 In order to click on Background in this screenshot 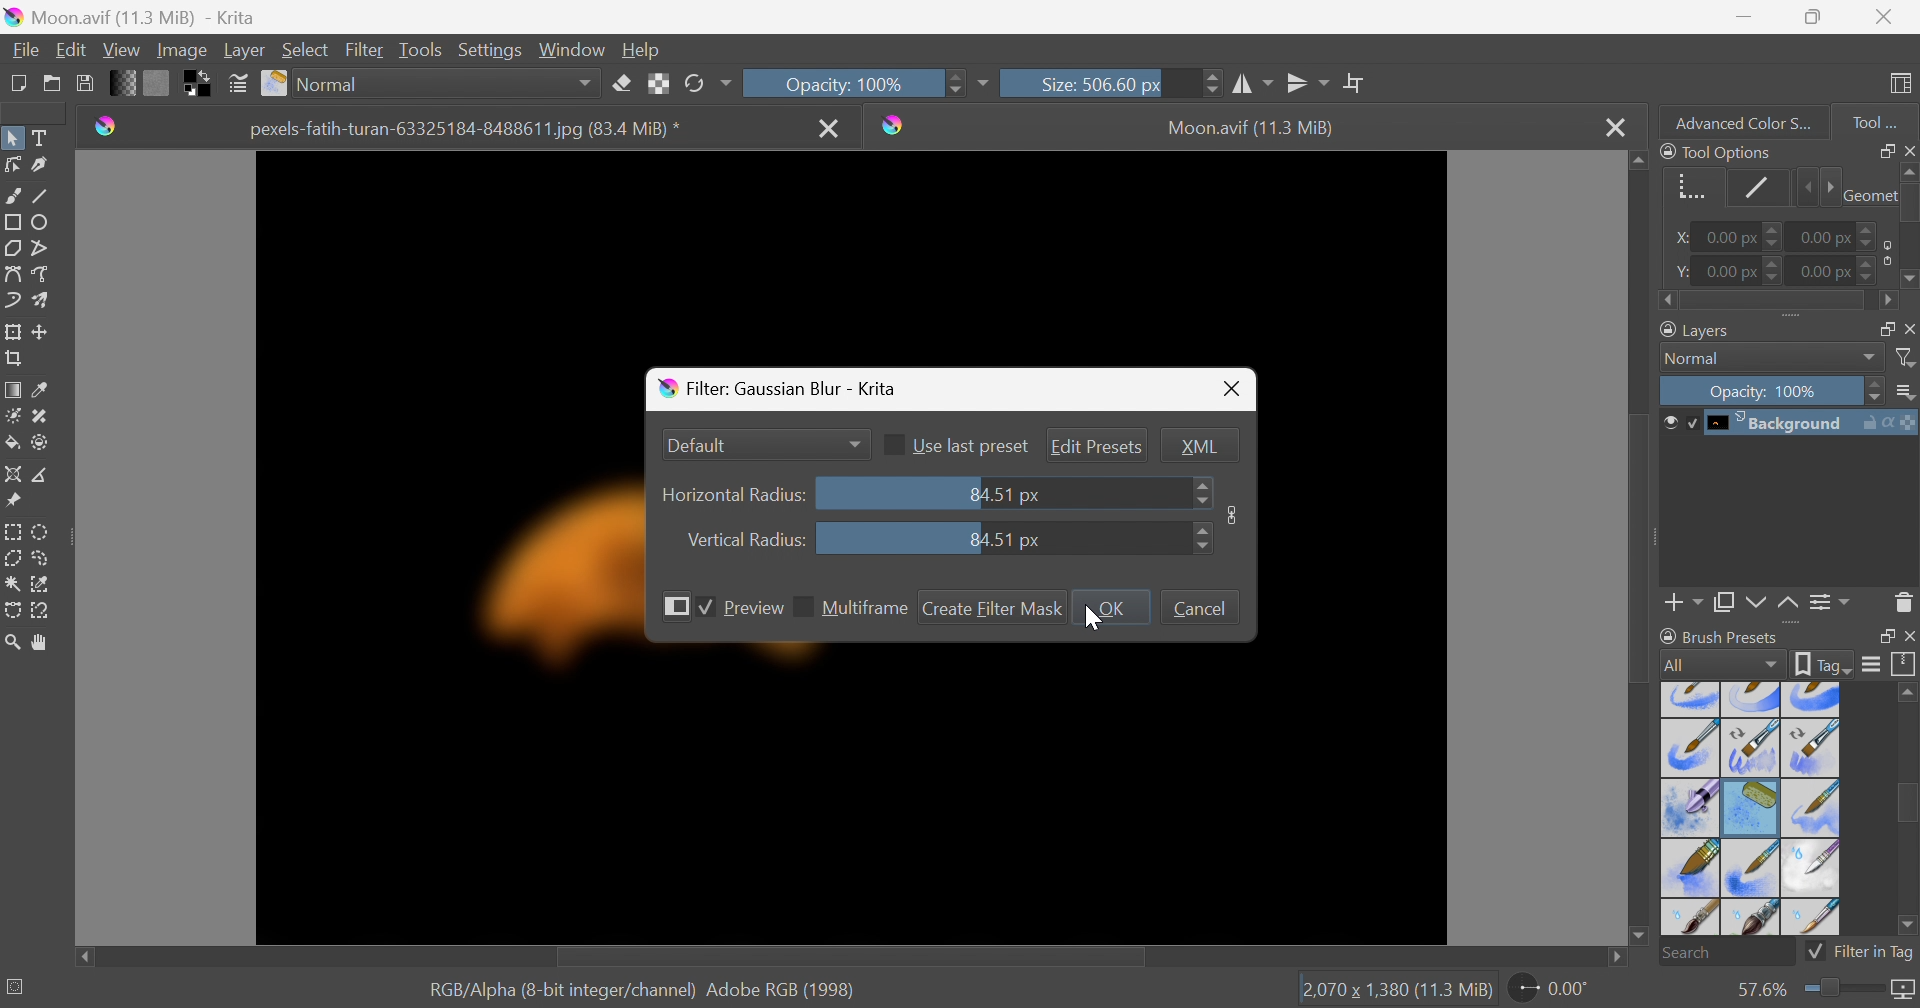, I will do `click(1788, 424)`.